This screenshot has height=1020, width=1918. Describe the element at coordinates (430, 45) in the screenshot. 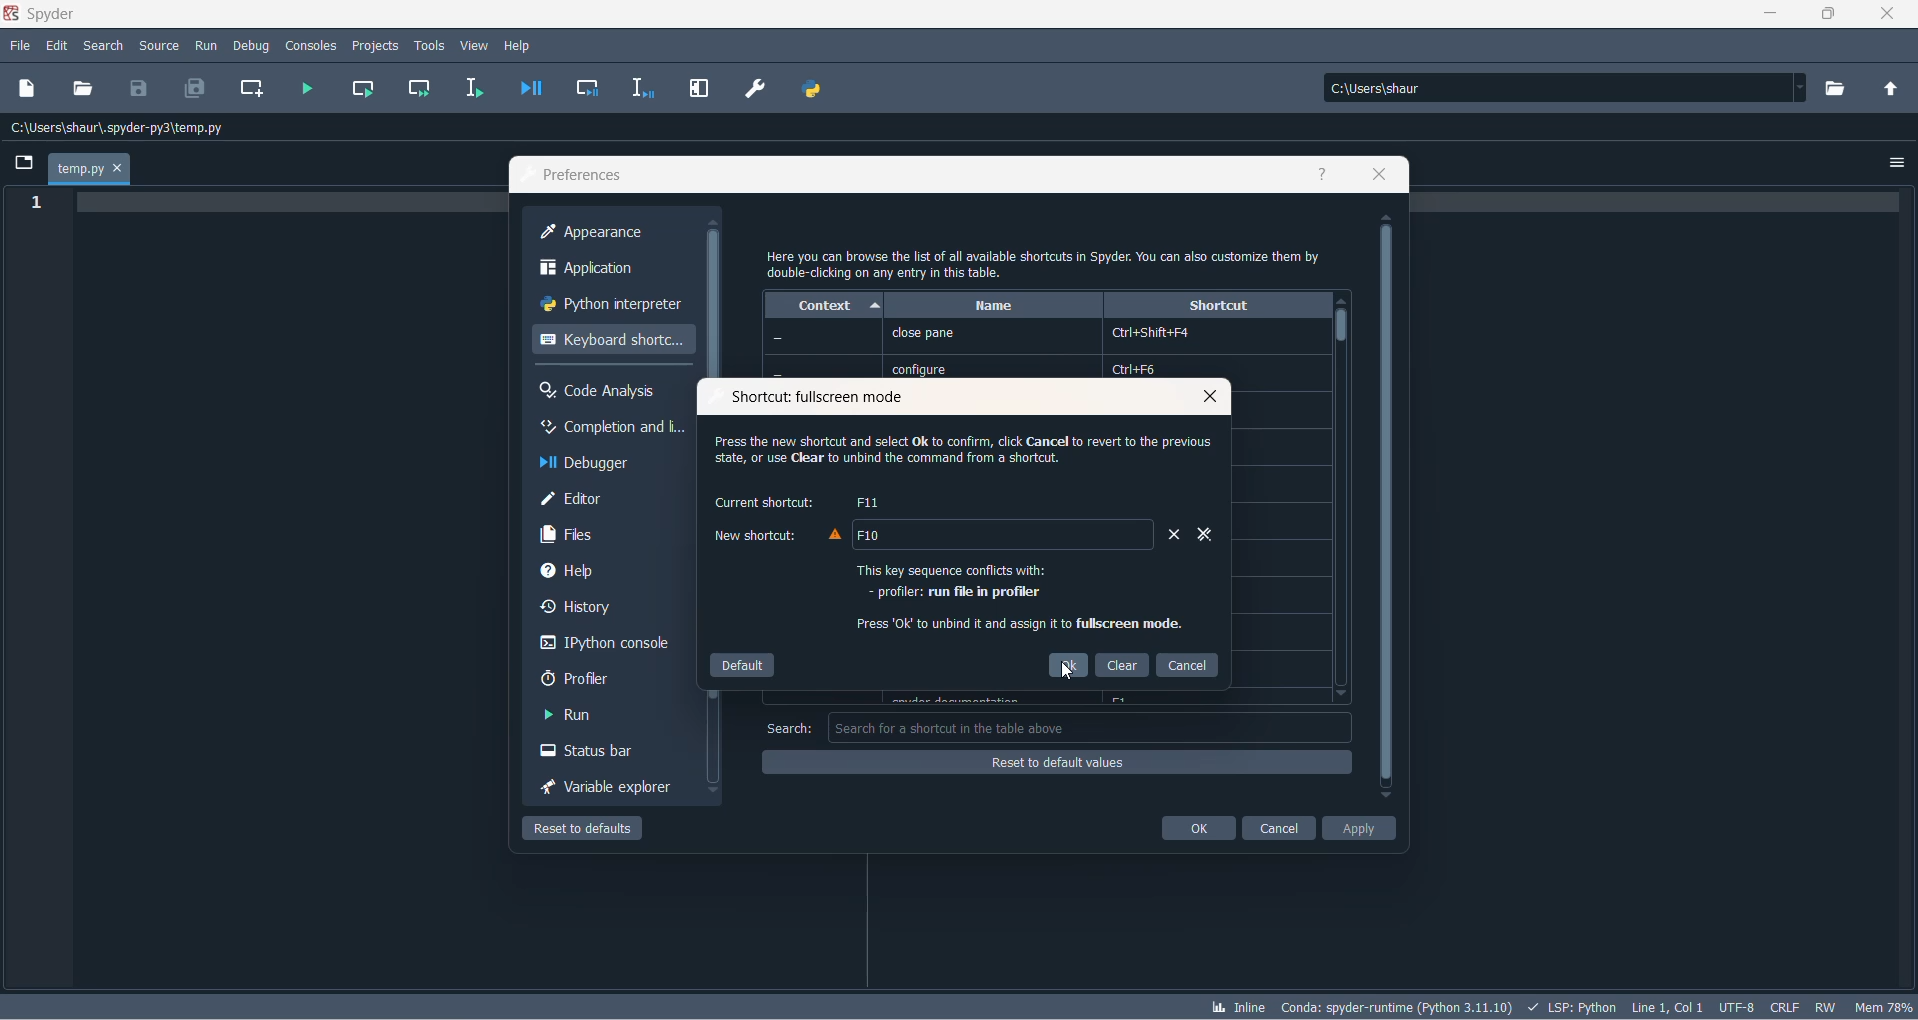

I see `tools` at that location.